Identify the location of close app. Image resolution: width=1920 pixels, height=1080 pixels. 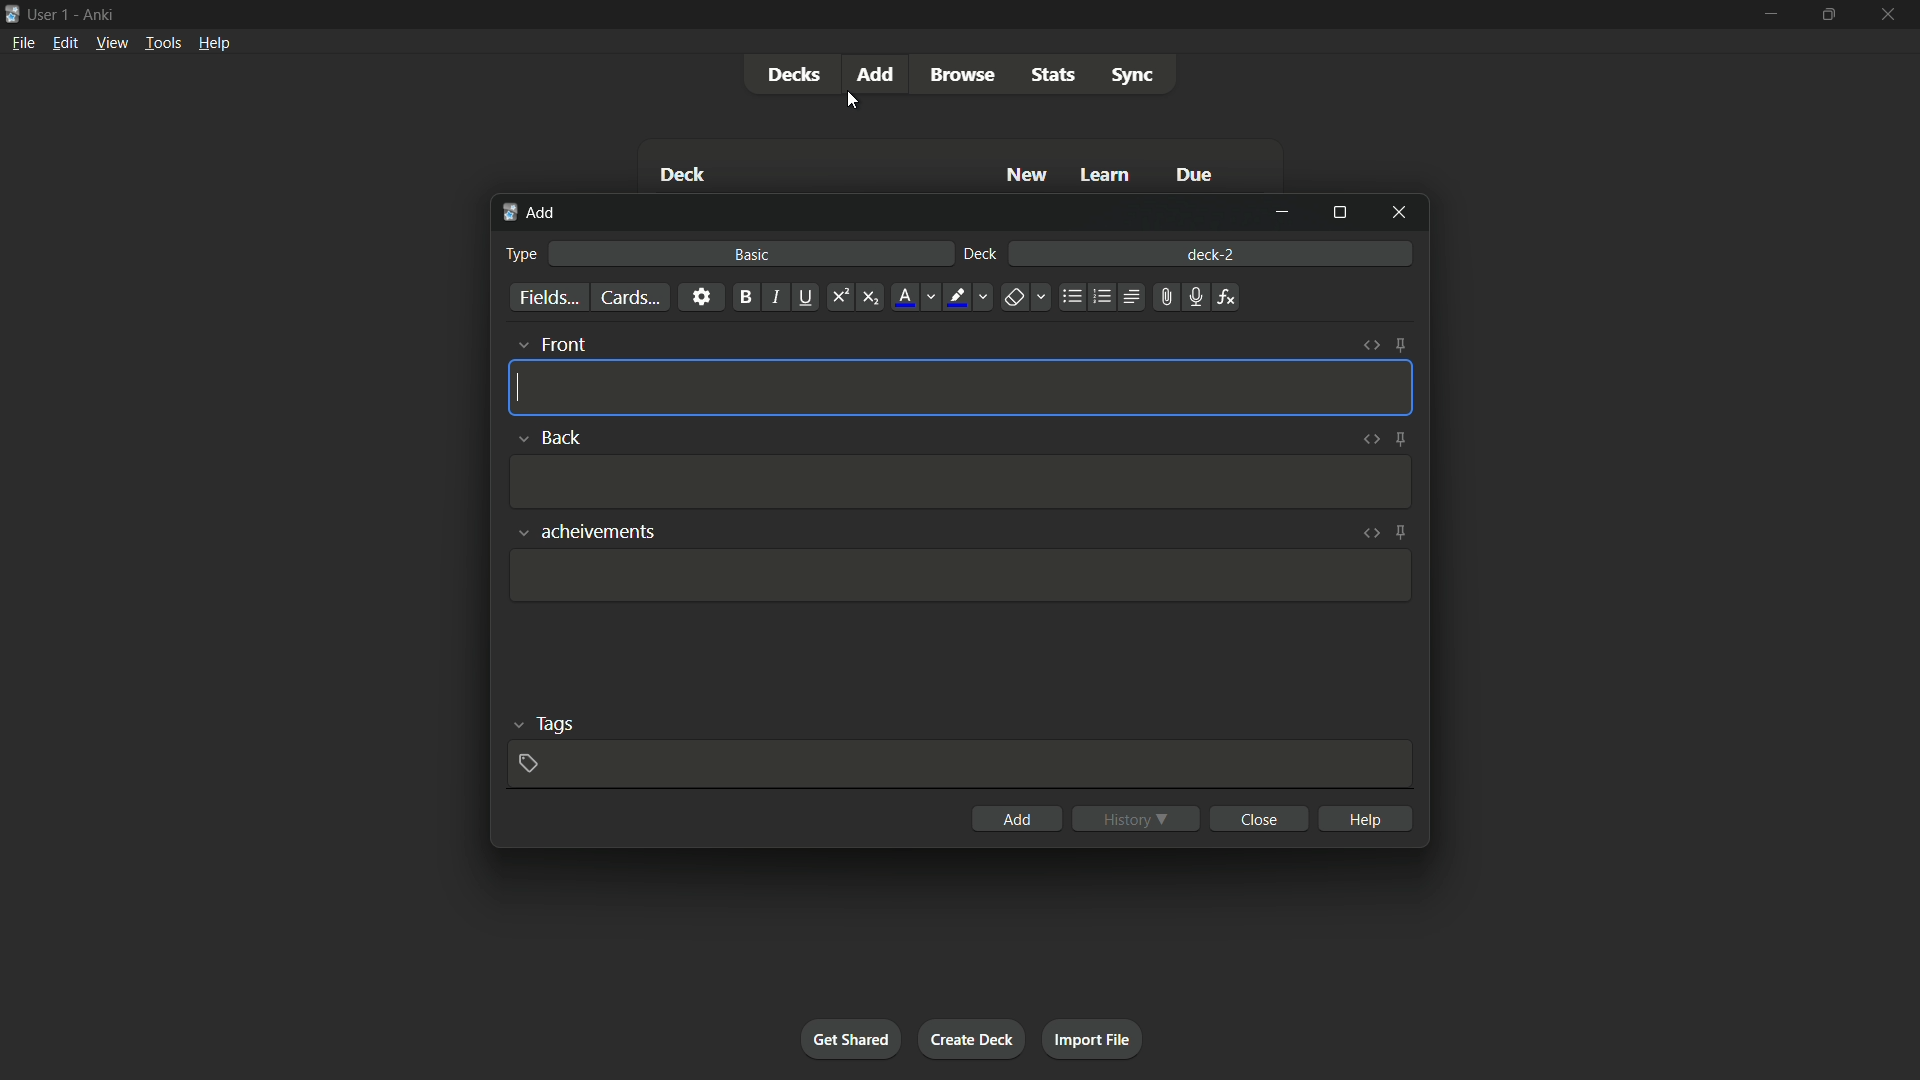
(1891, 15).